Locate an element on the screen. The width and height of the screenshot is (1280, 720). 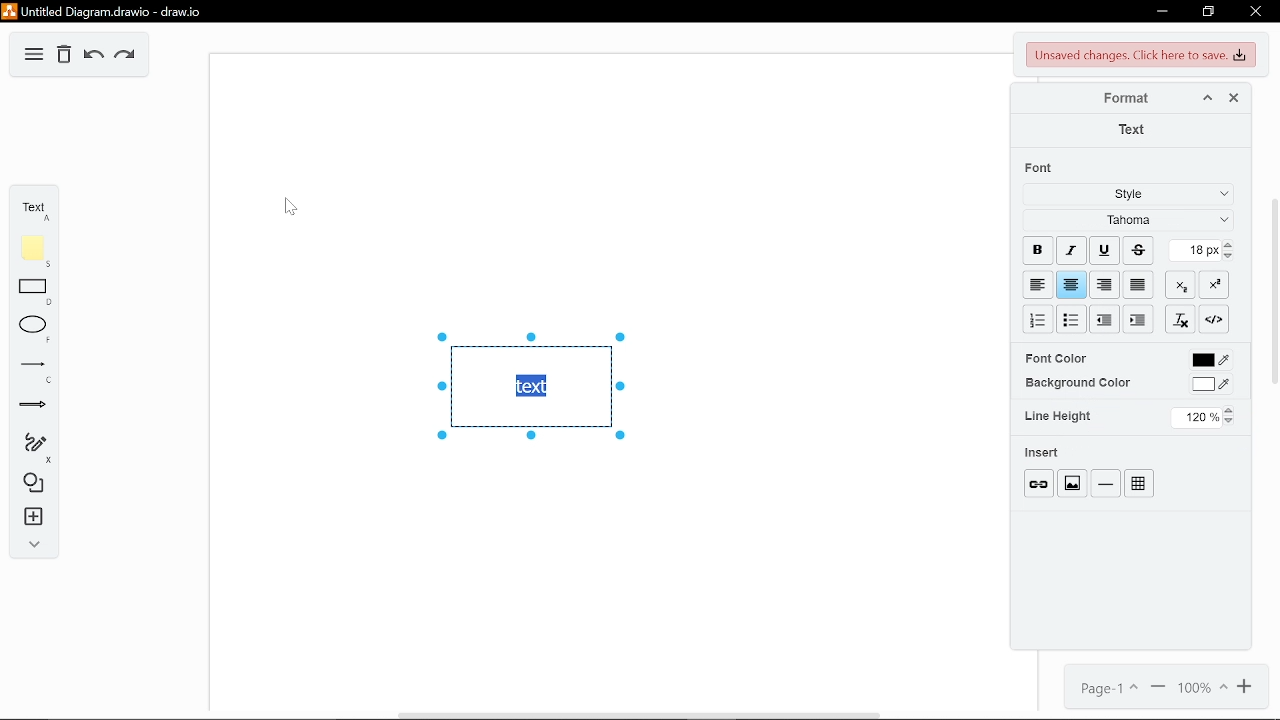
change line height is located at coordinates (1203, 418).